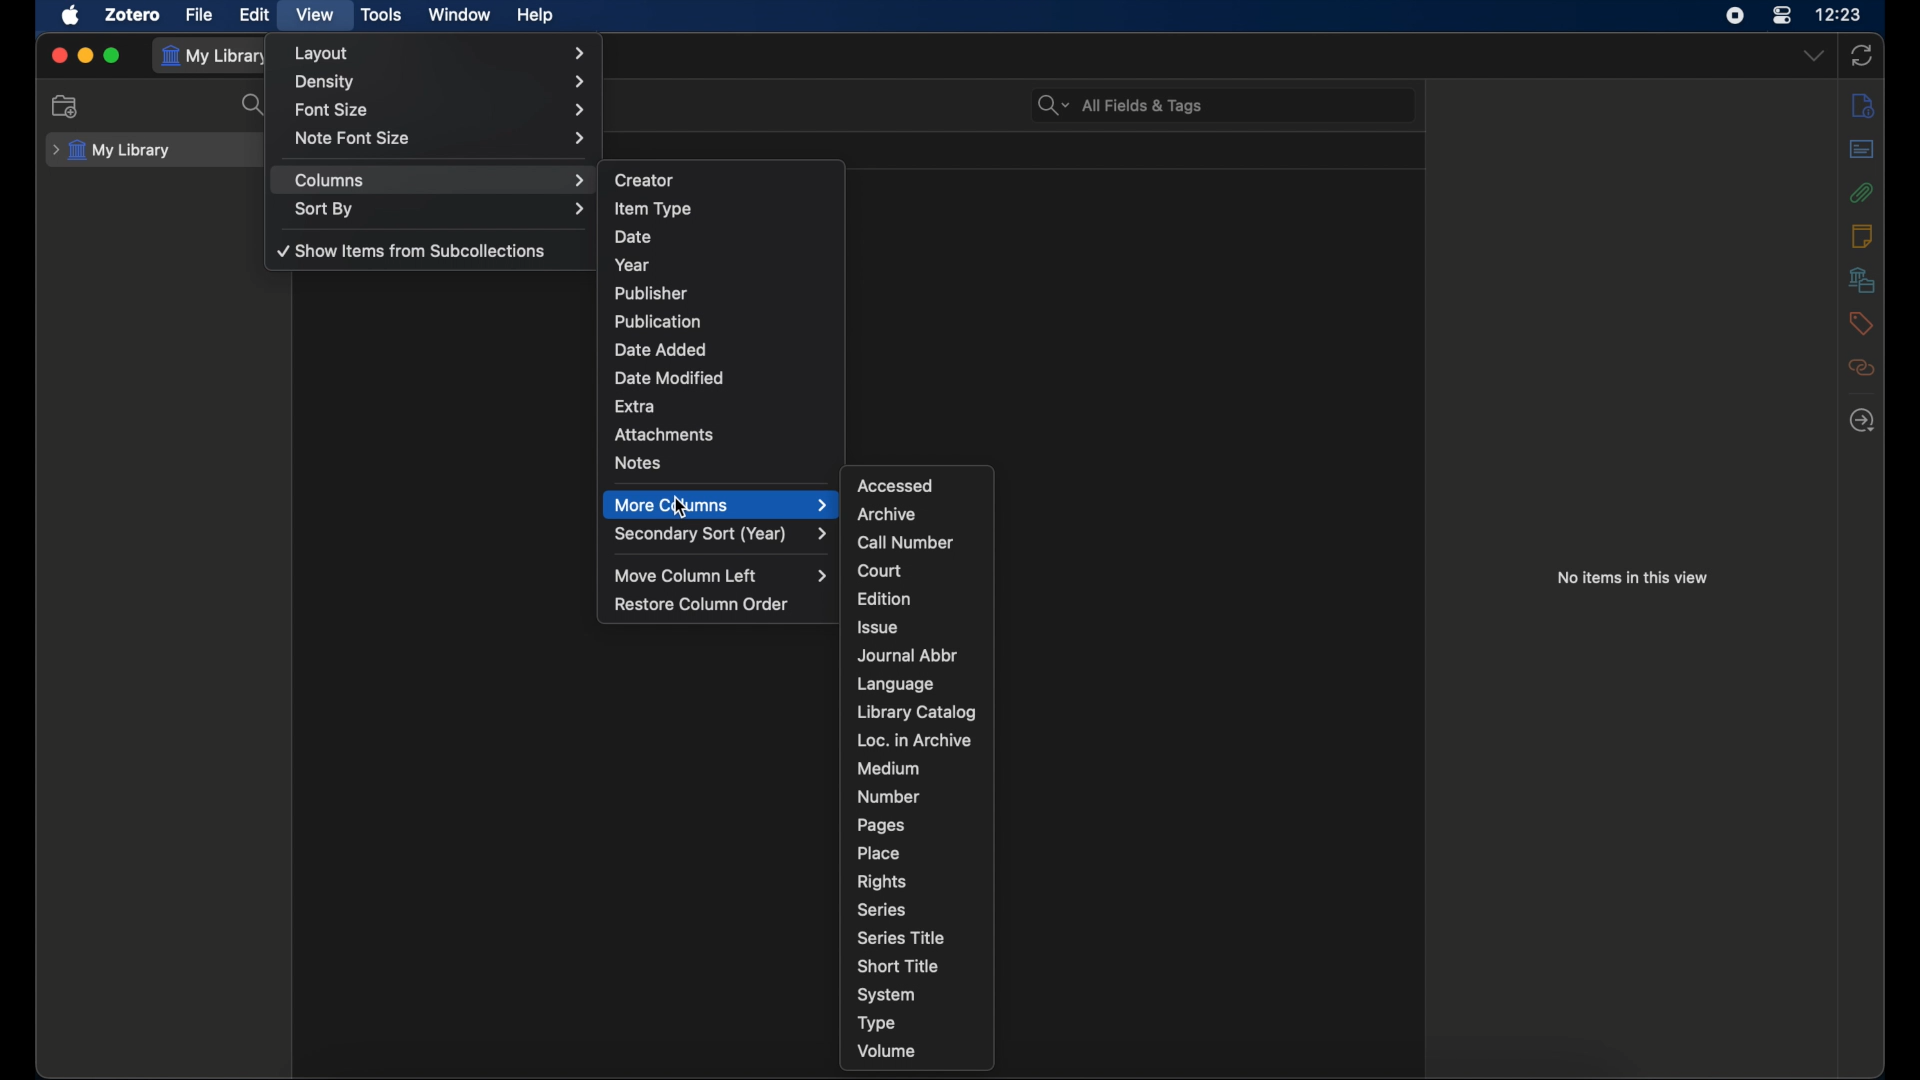 This screenshot has width=1920, height=1080. Describe the element at coordinates (1840, 13) in the screenshot. I see `time` at that location.